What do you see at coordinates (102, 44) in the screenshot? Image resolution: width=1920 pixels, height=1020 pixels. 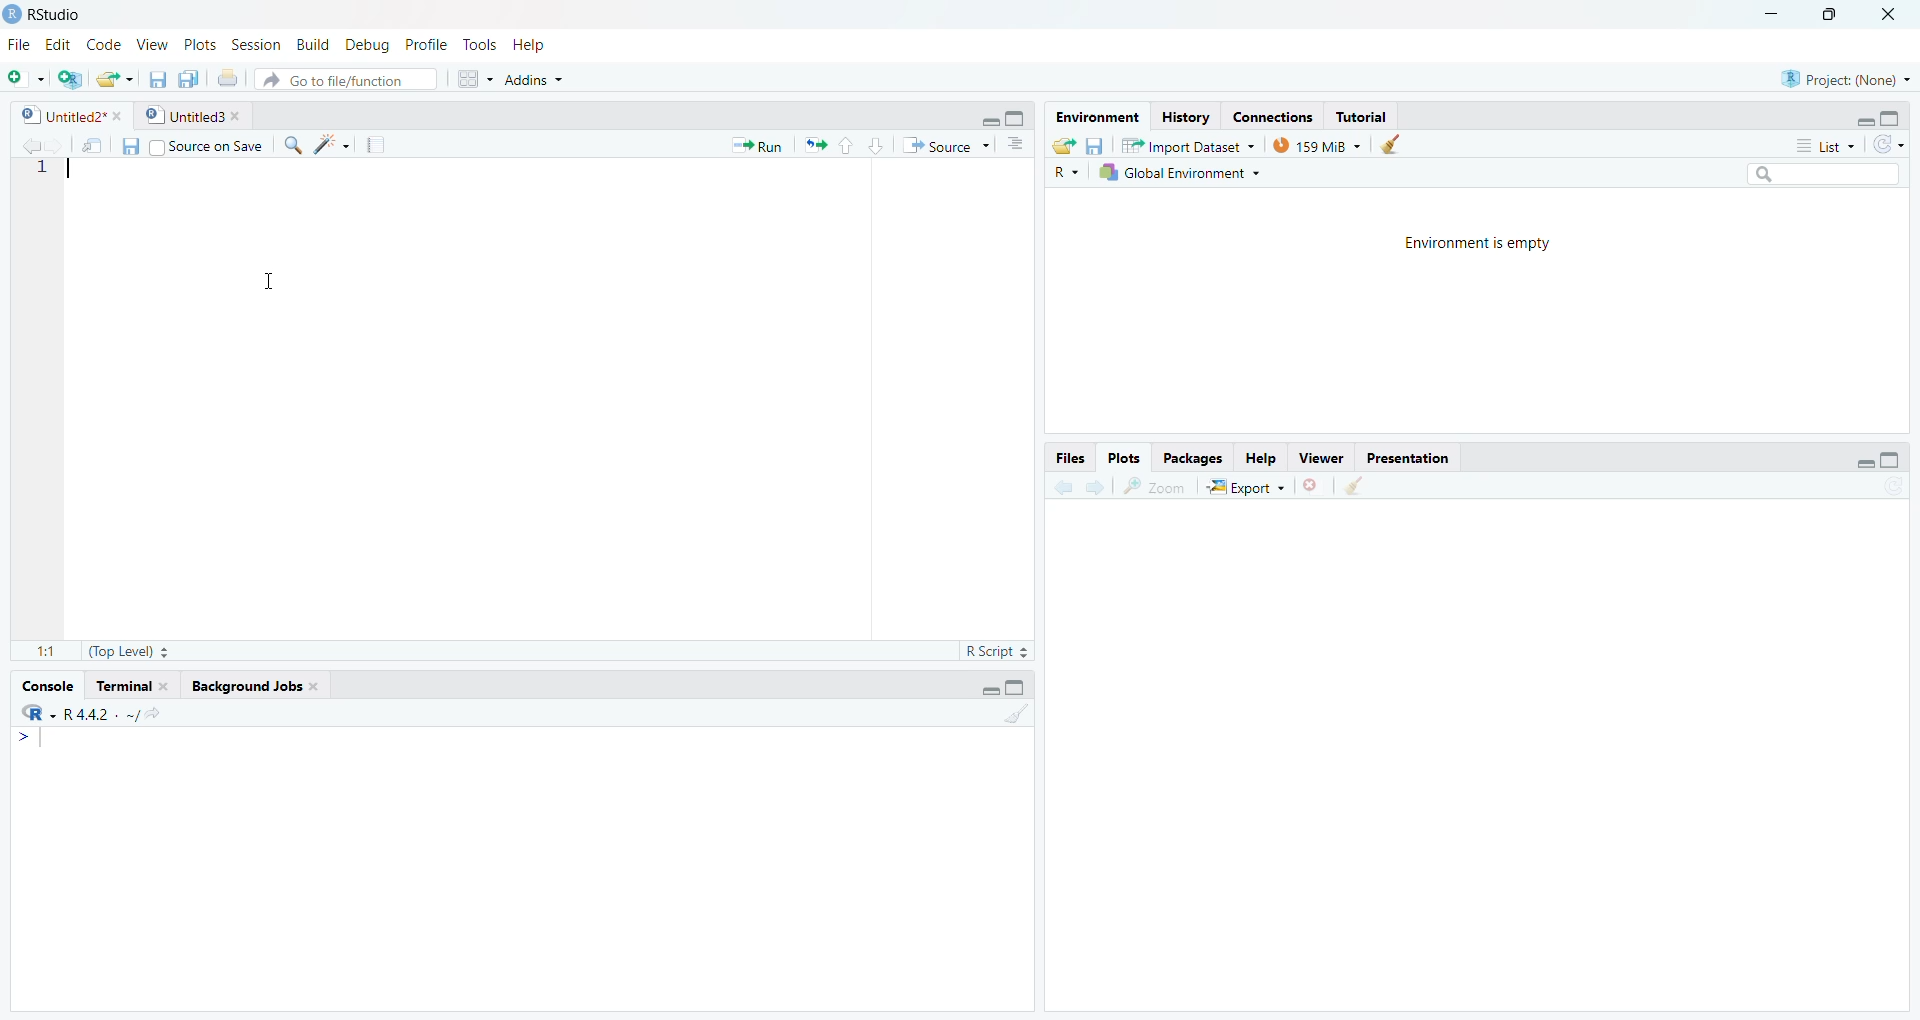 I see `Code` at bounding box center [102, 44].